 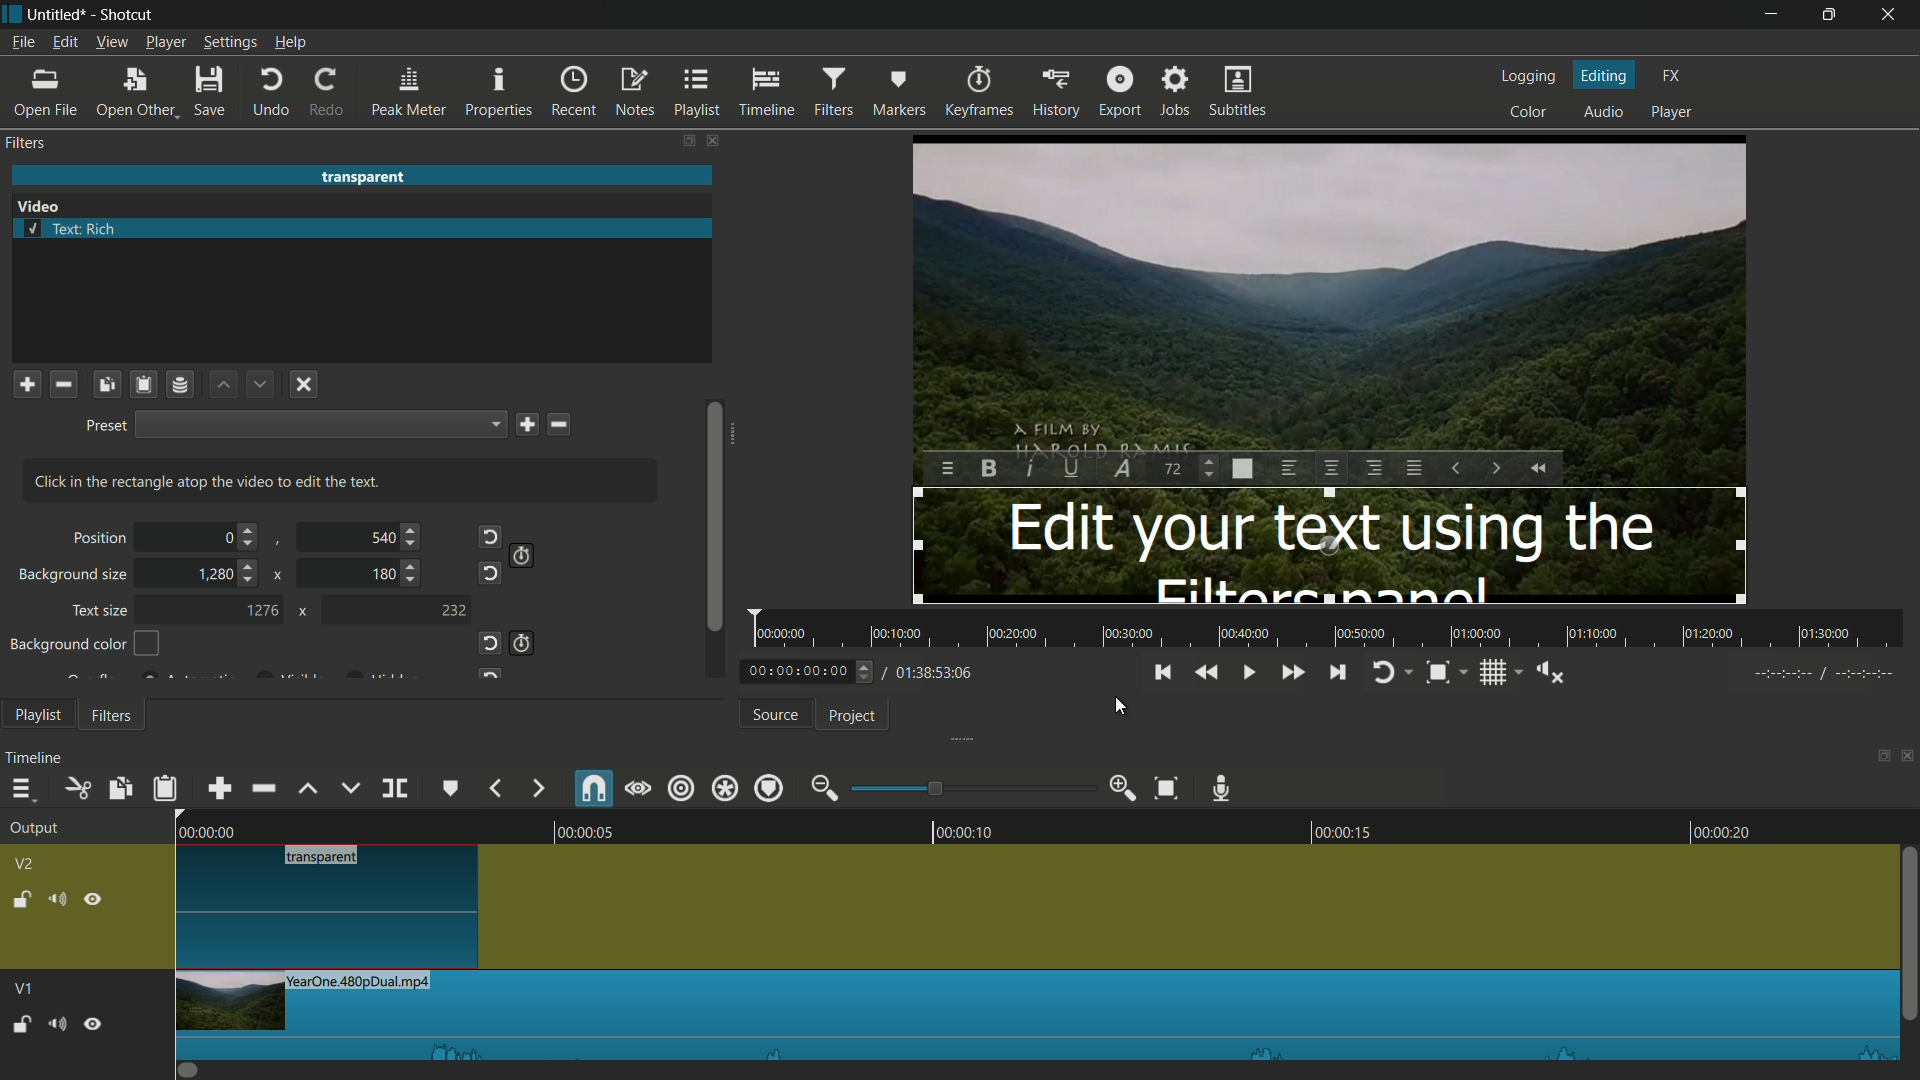 What do you see at coordinates (362, 177) in the screenshot?
I see `transparent` at bounding box center [362, 177].